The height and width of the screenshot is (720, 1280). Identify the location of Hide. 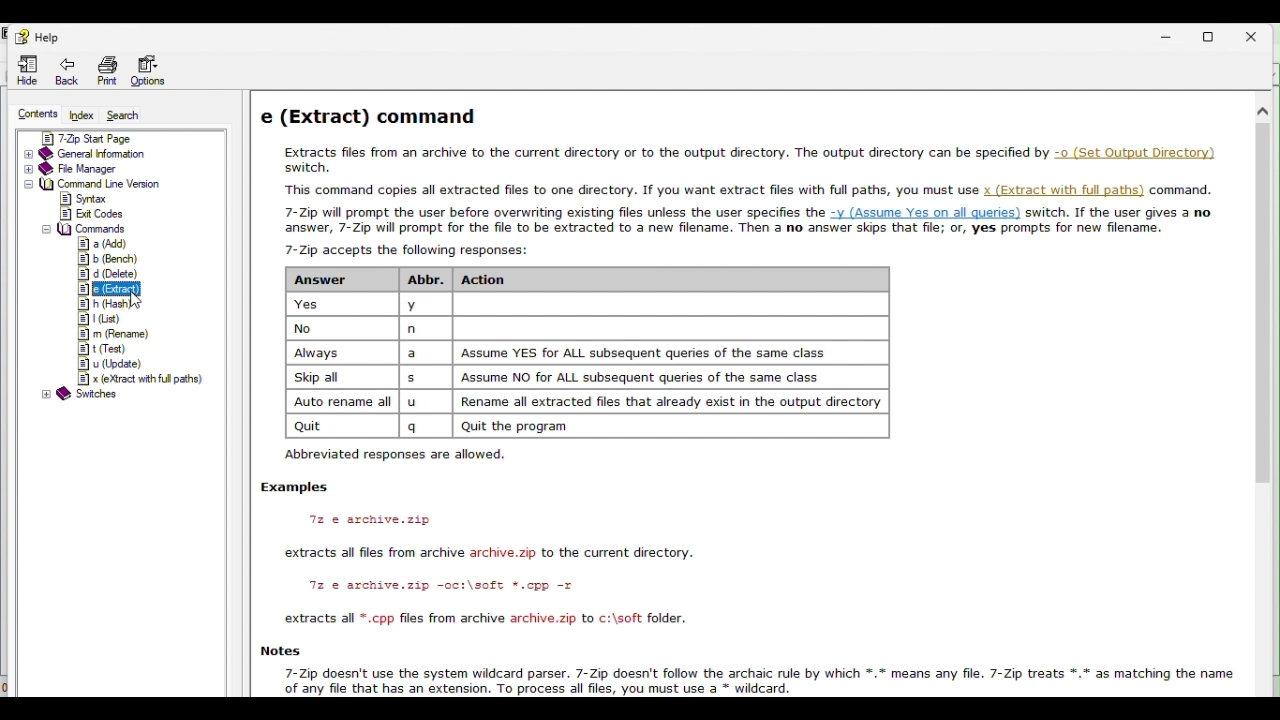
(27, 67).